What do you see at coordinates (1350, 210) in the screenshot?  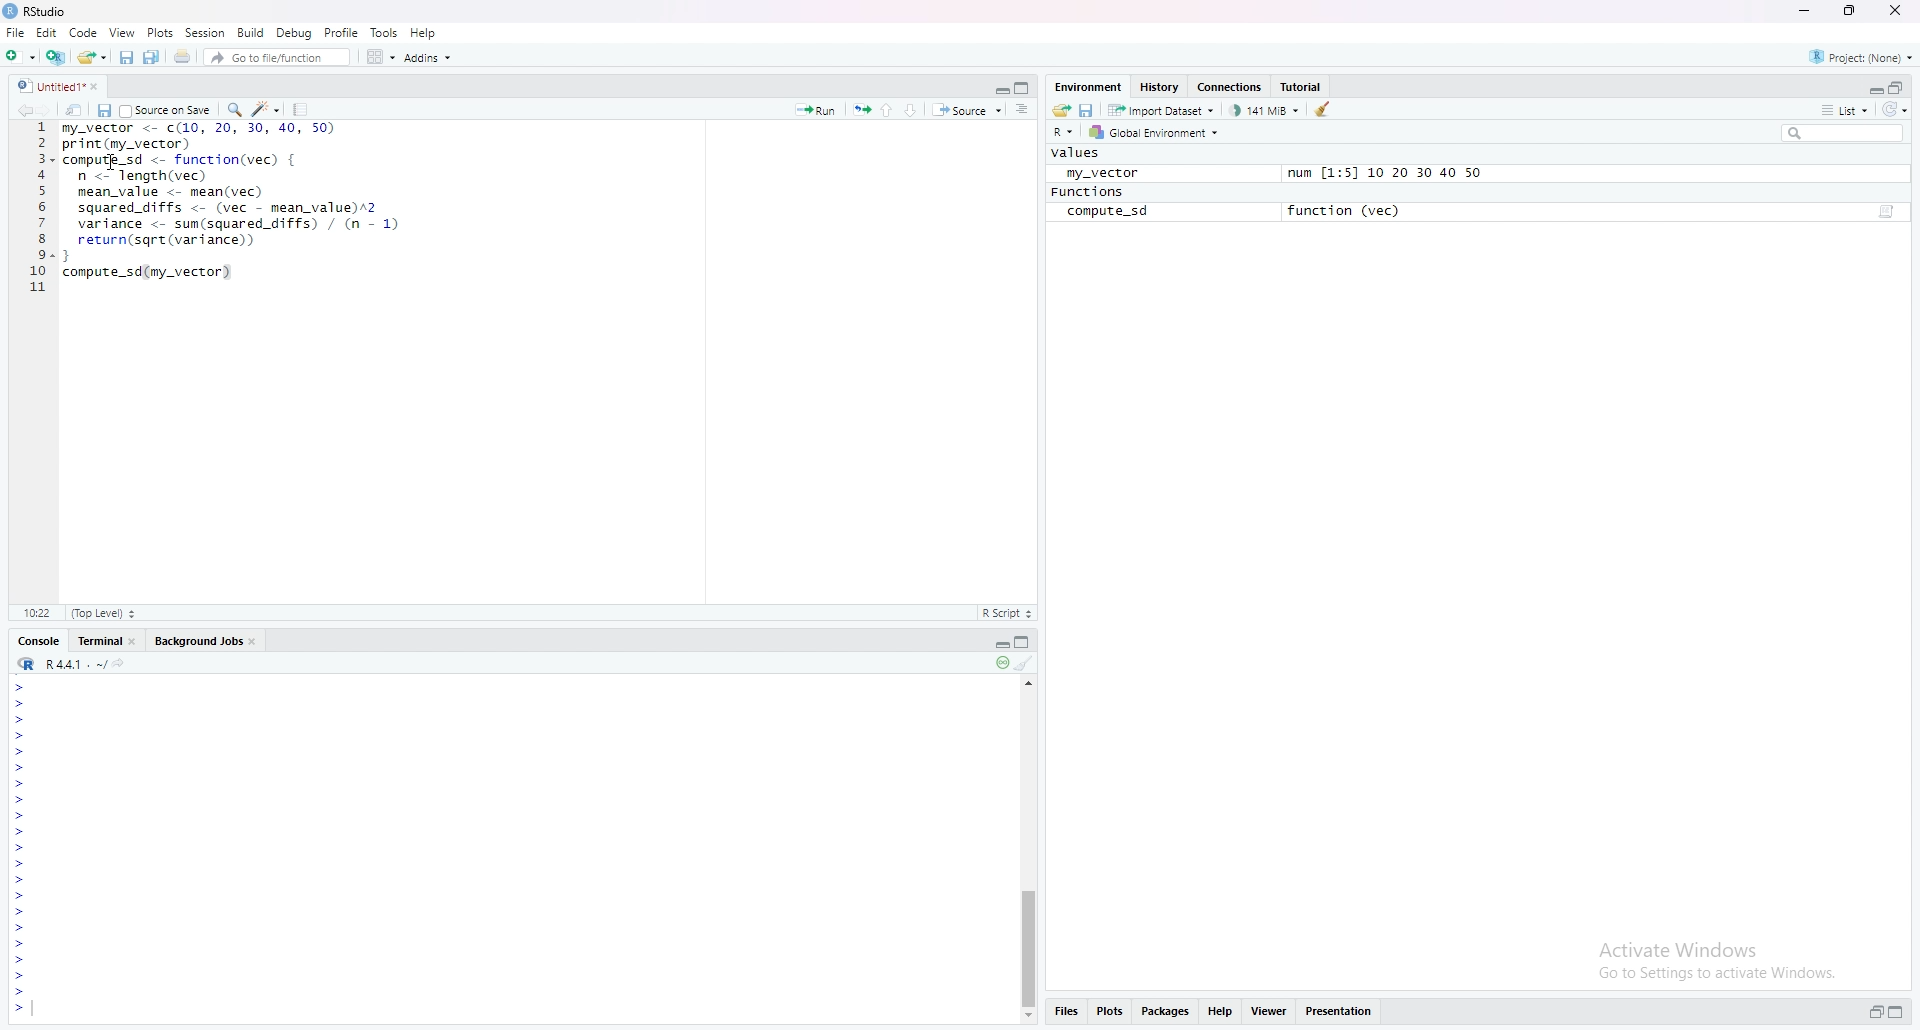 I see `function (vec)` at bounding box center [1350, 210].